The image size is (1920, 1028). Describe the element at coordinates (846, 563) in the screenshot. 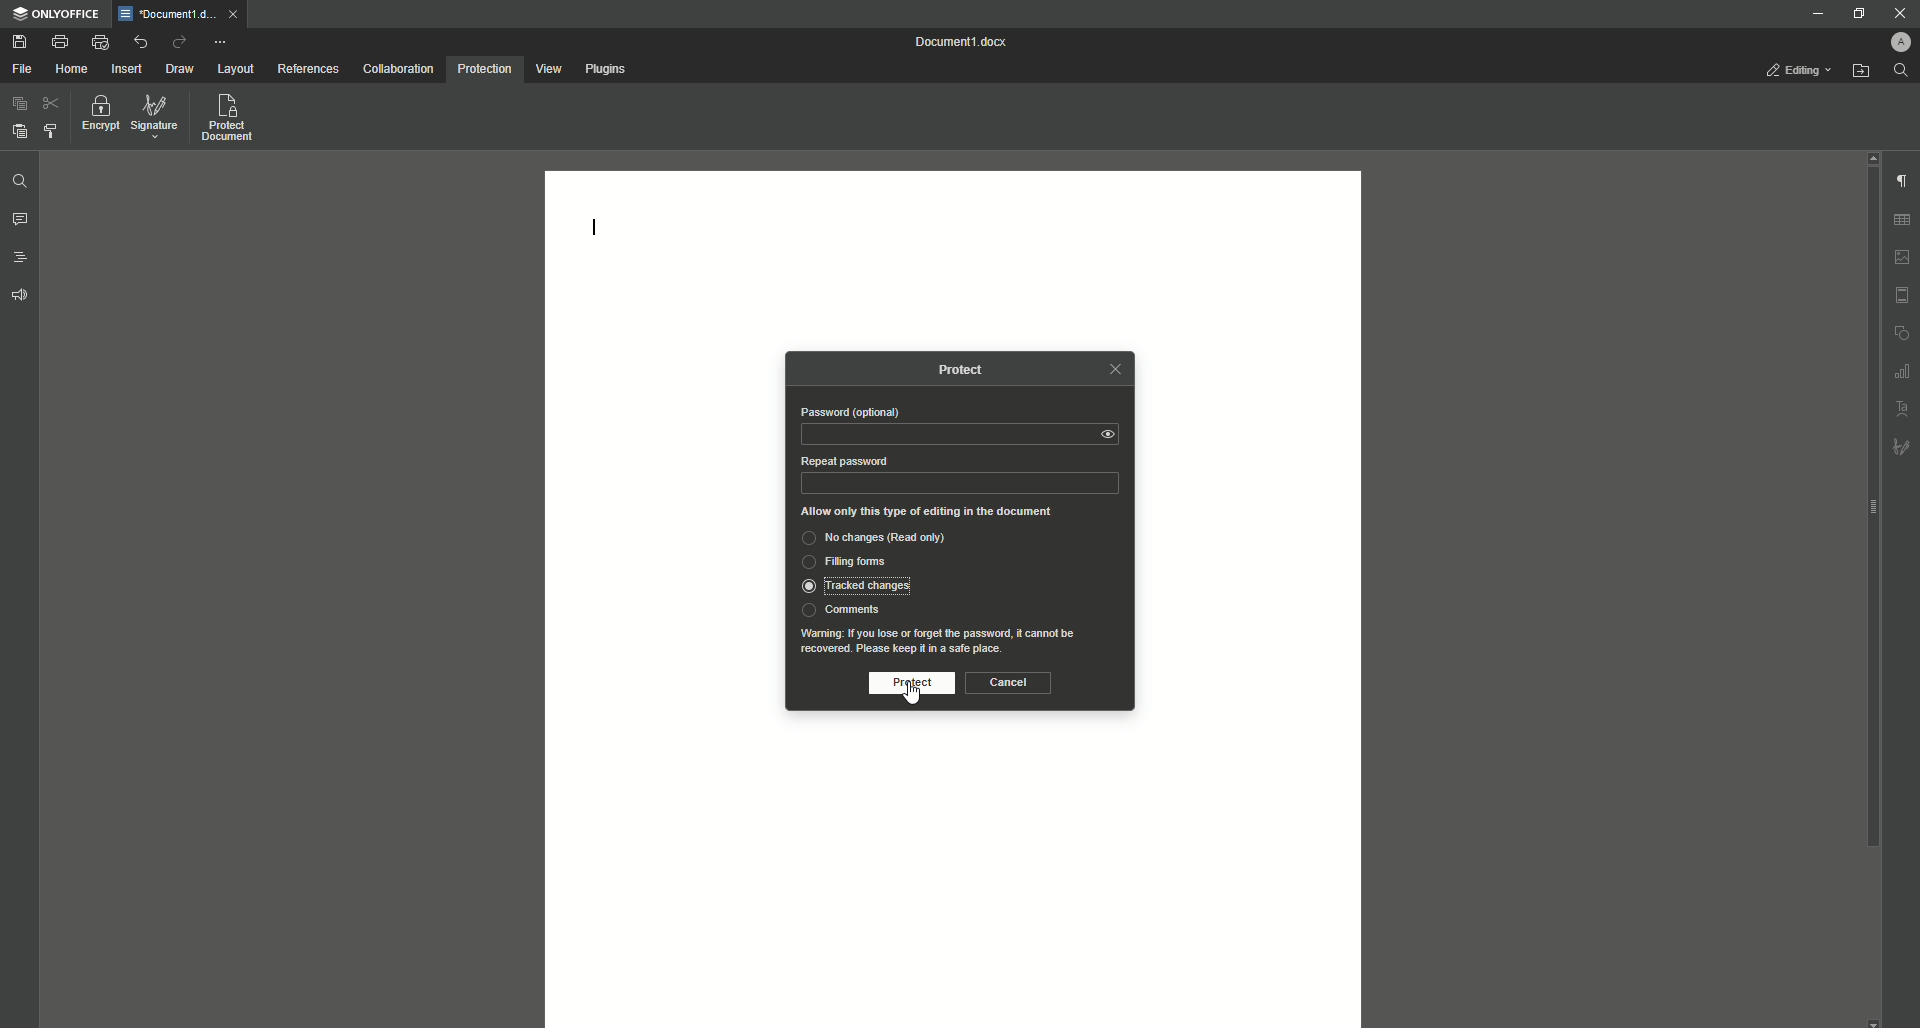

I see `Filling forms` at that location.